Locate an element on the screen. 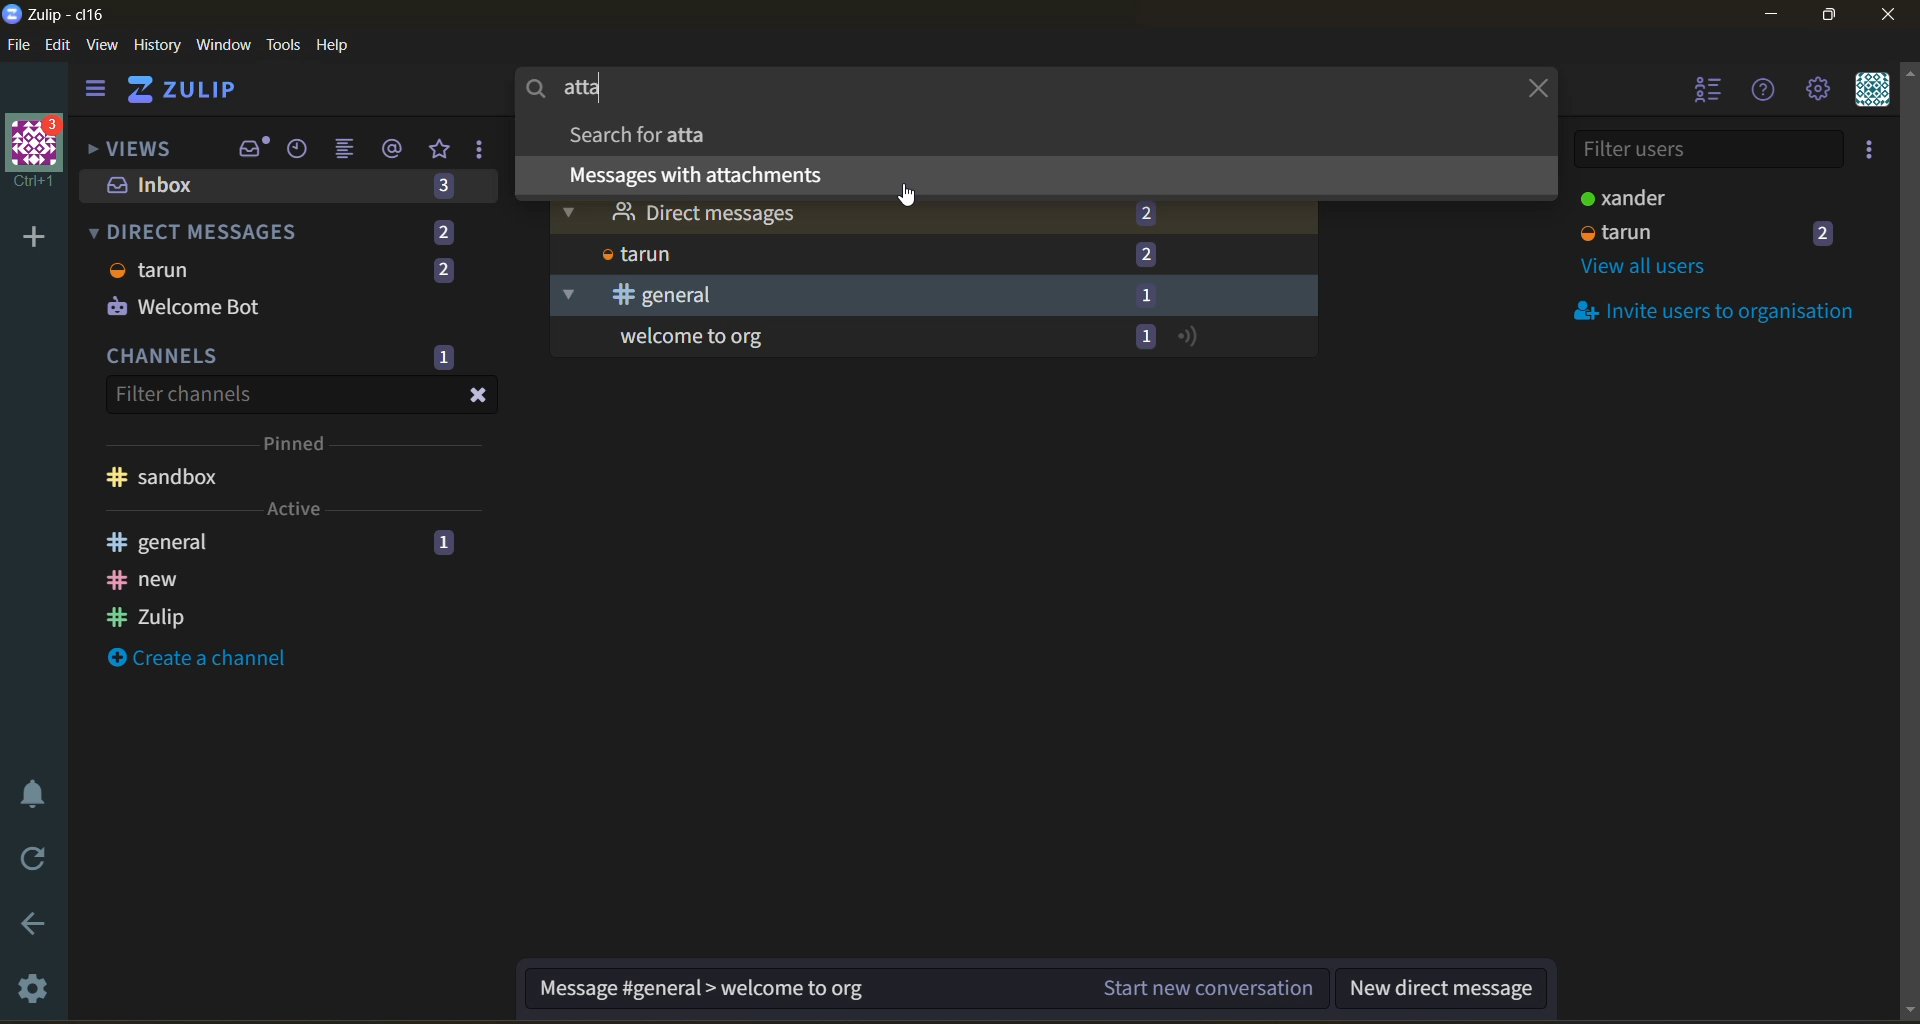  tarun is located at coordinates (633, 254).